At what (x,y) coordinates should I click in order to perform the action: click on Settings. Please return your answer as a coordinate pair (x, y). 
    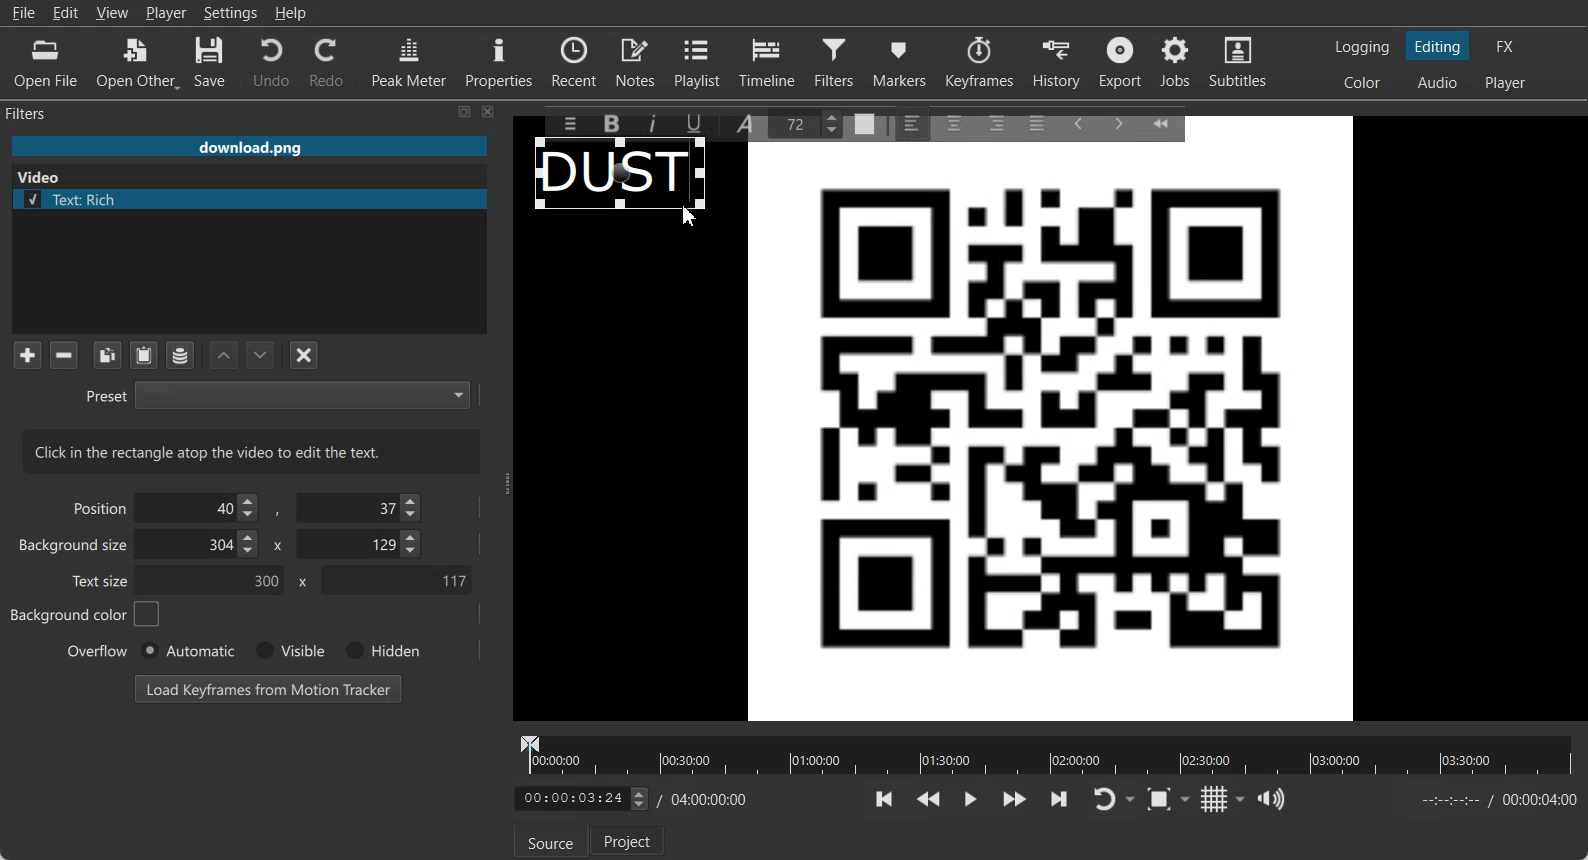
    Looking at the image, I should click on (231, 13).